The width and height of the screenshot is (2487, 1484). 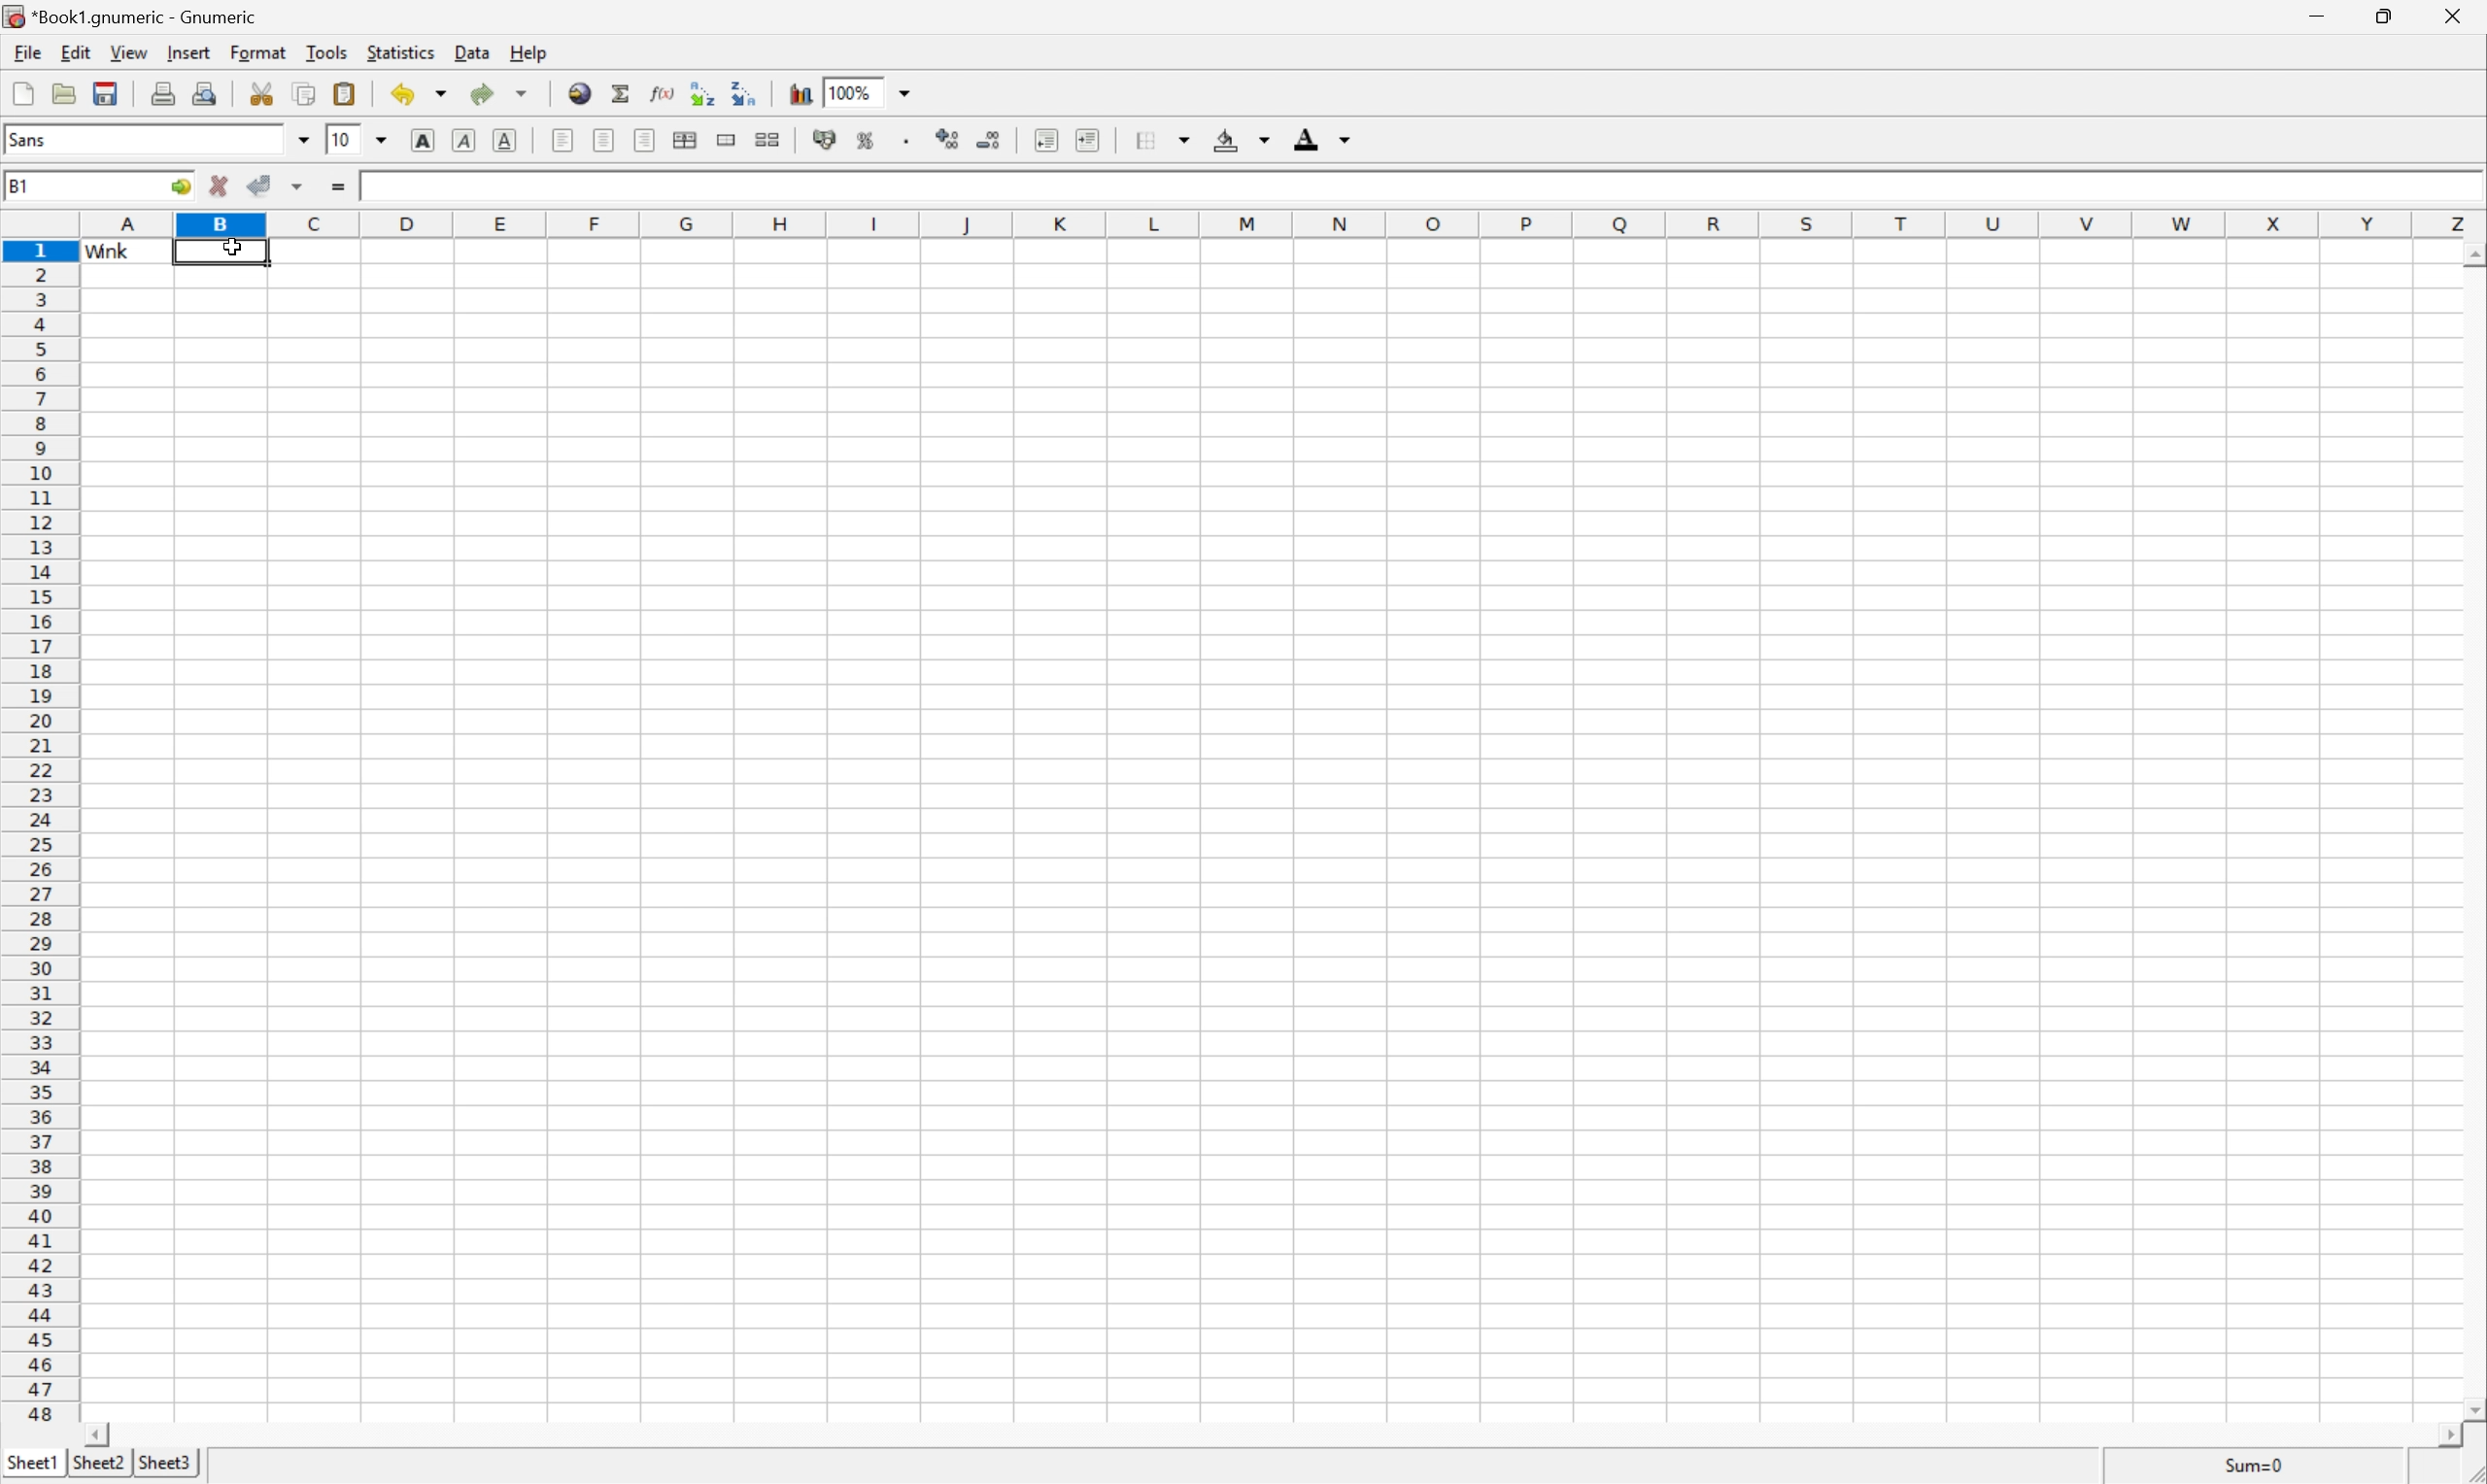 What do you see at coordinates (31, 1460) in the screenshot?
I see `sheet1` at bounding box center [31, 1460].